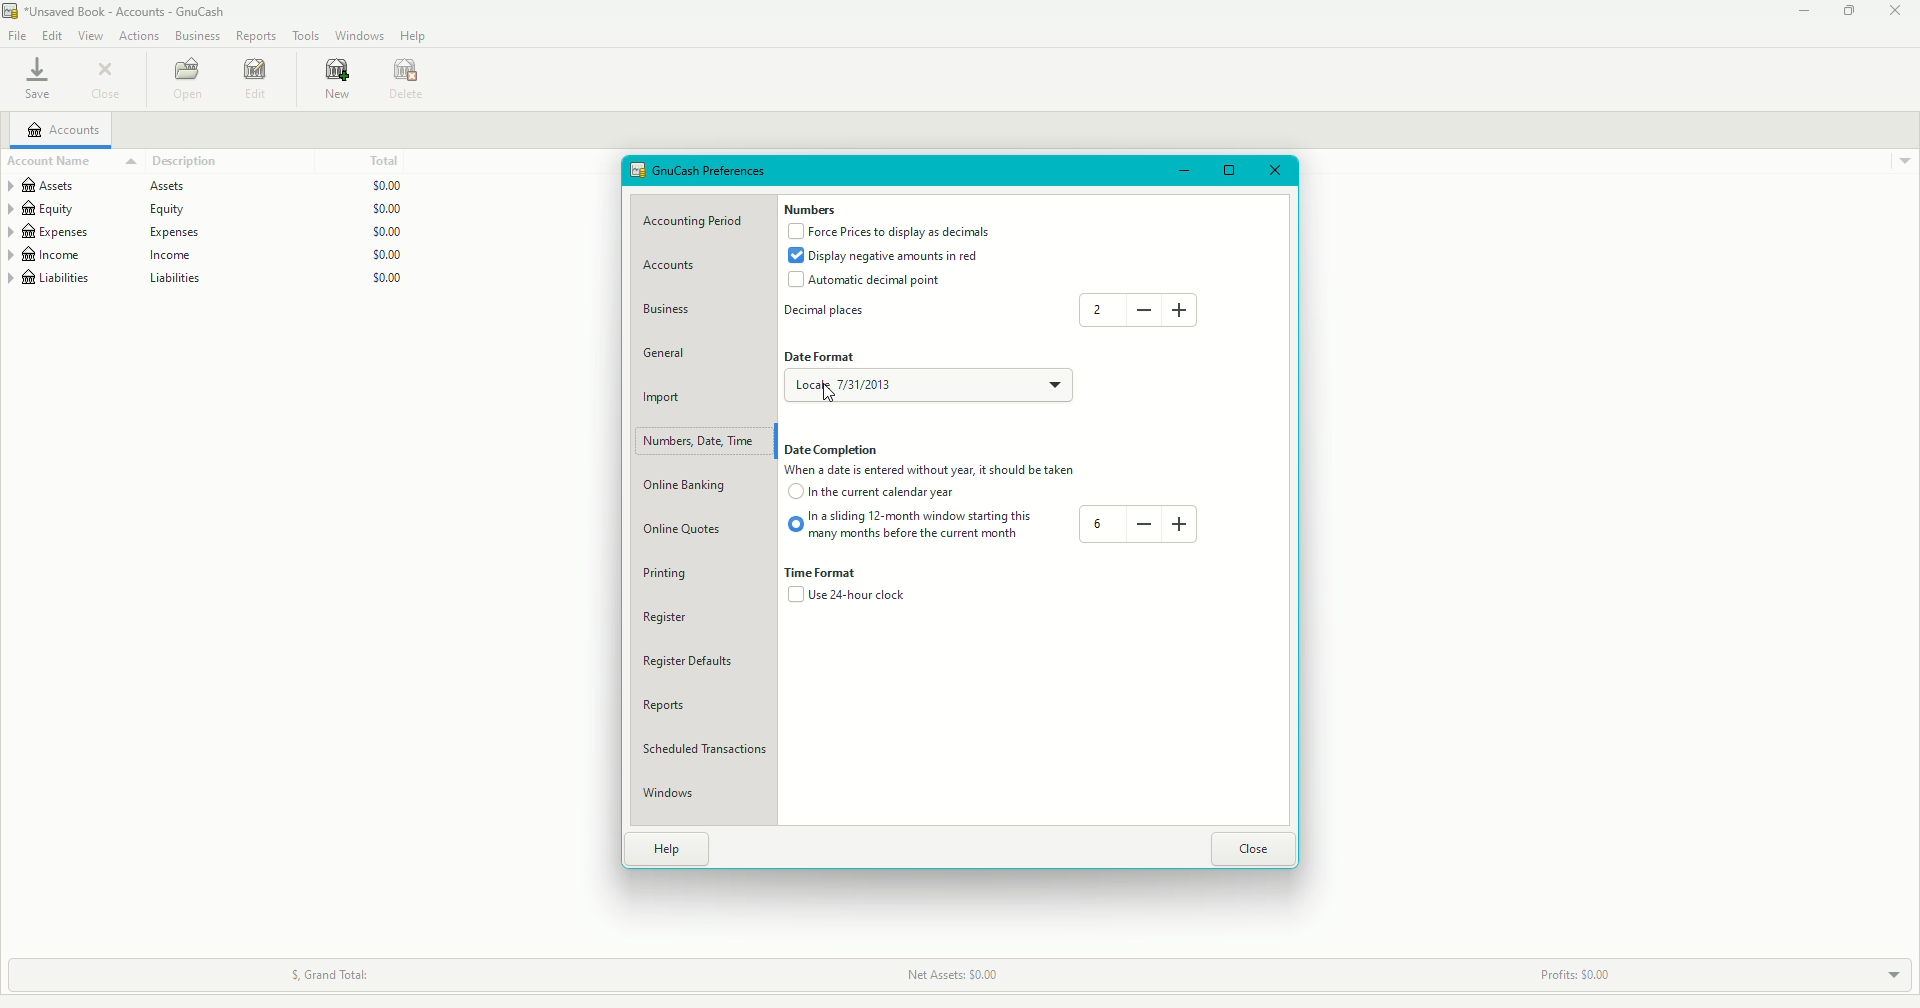  I want to click on Online Banking, so click(697, 486).